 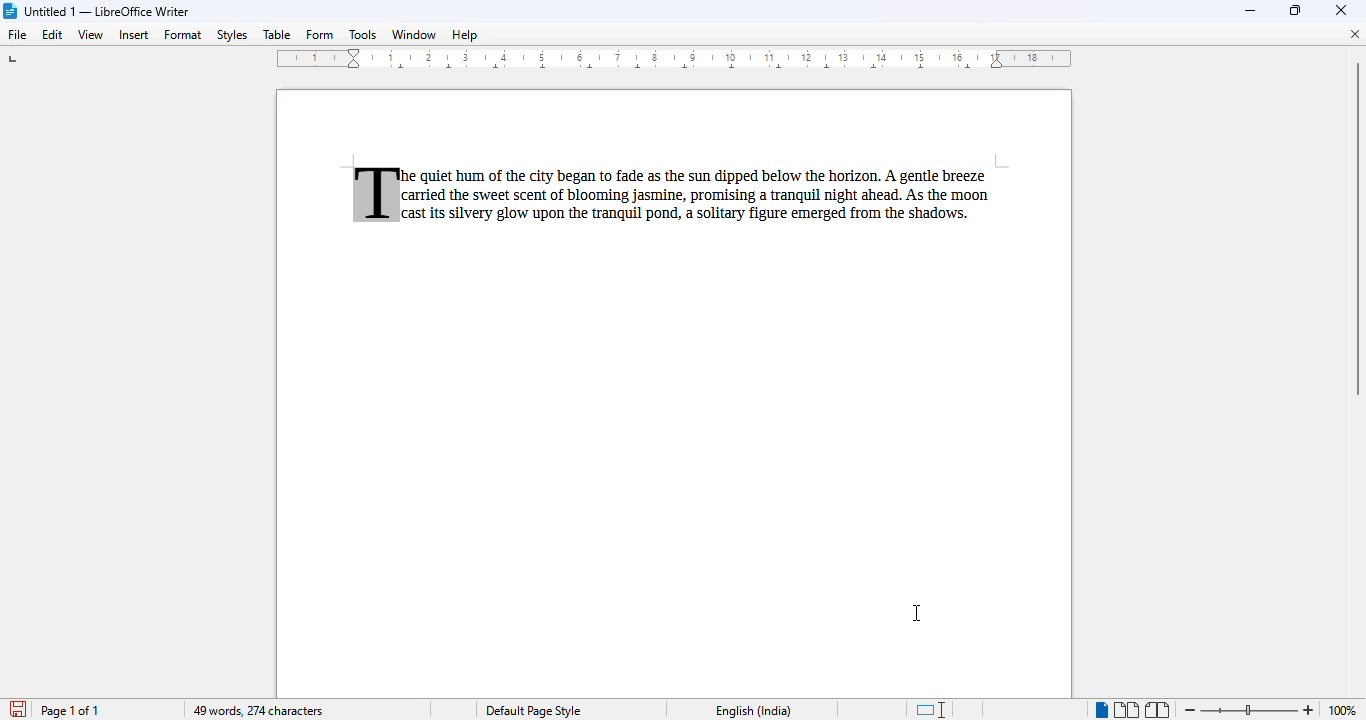 I want to click on styles, so click(x=232, y=35).